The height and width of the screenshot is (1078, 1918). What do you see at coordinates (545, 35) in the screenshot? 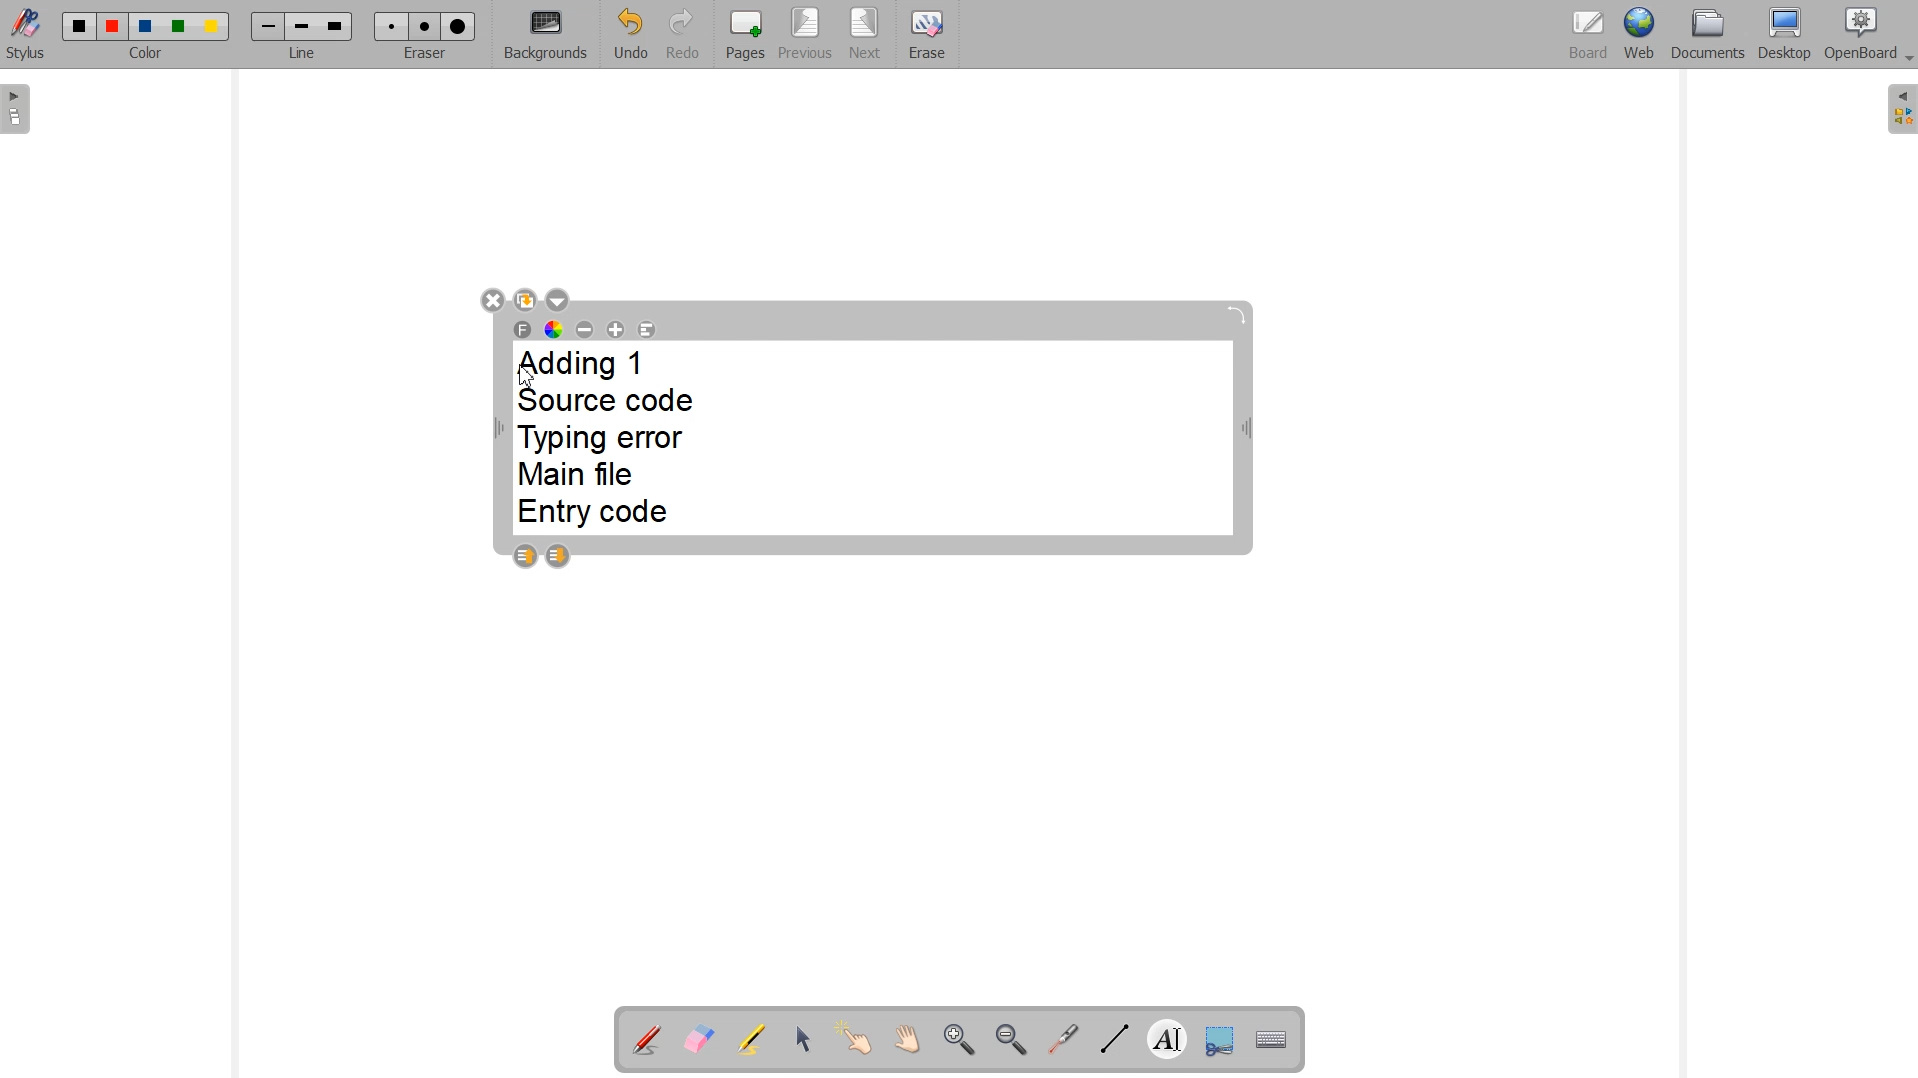
I see `Backgrounds` at bounding box center [545, 35].